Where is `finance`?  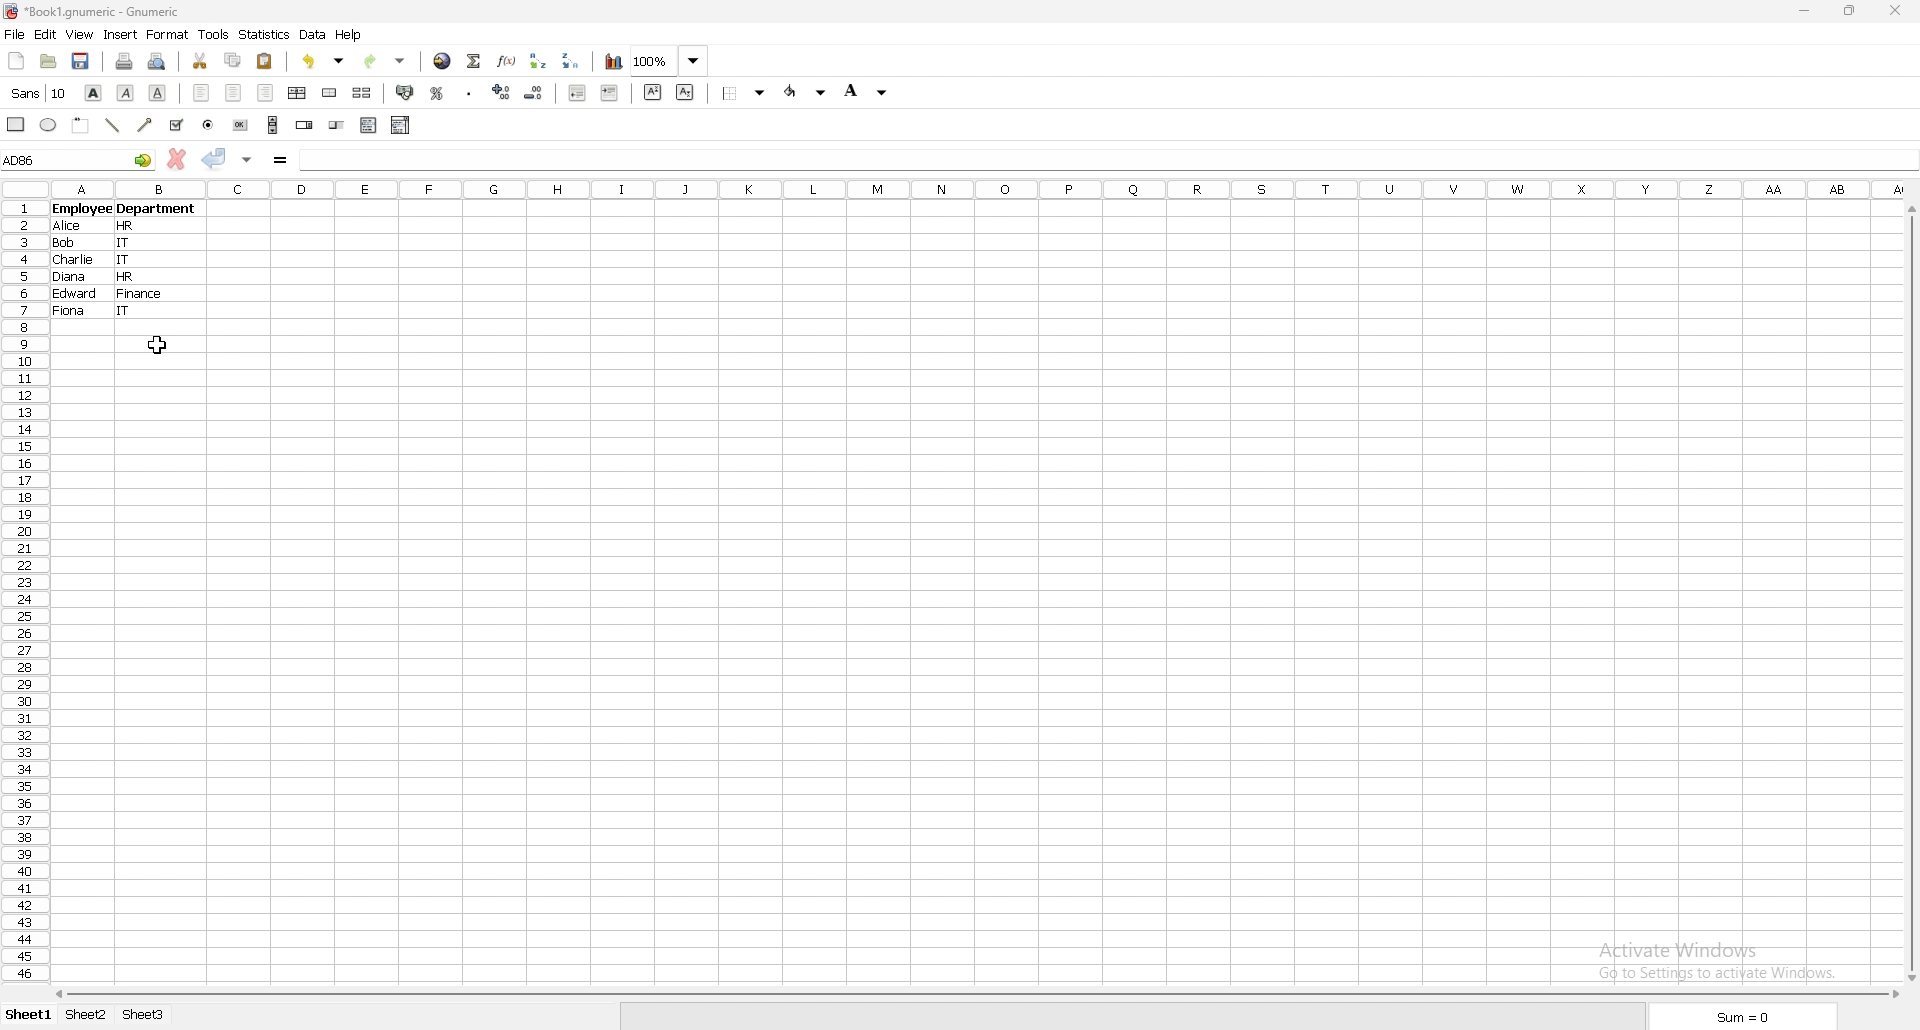 finance is located at coordinates (142, 295).